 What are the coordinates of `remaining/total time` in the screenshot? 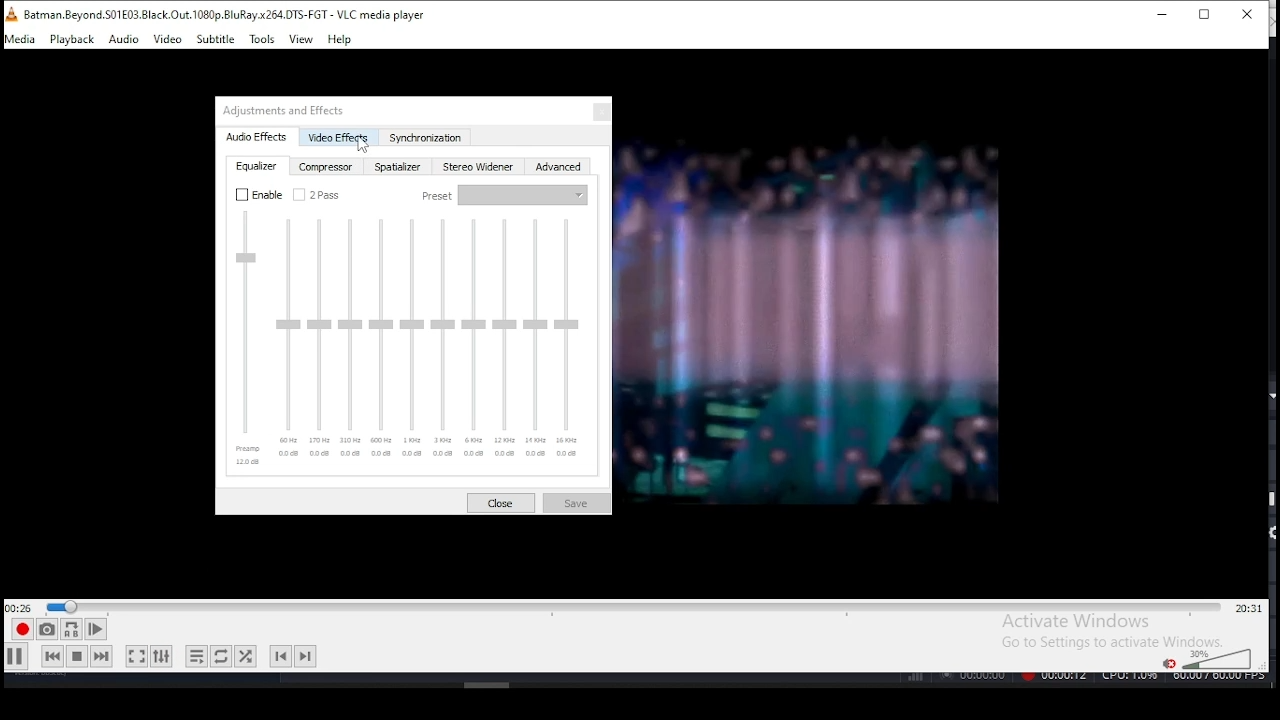 It's located at (1248, 608).